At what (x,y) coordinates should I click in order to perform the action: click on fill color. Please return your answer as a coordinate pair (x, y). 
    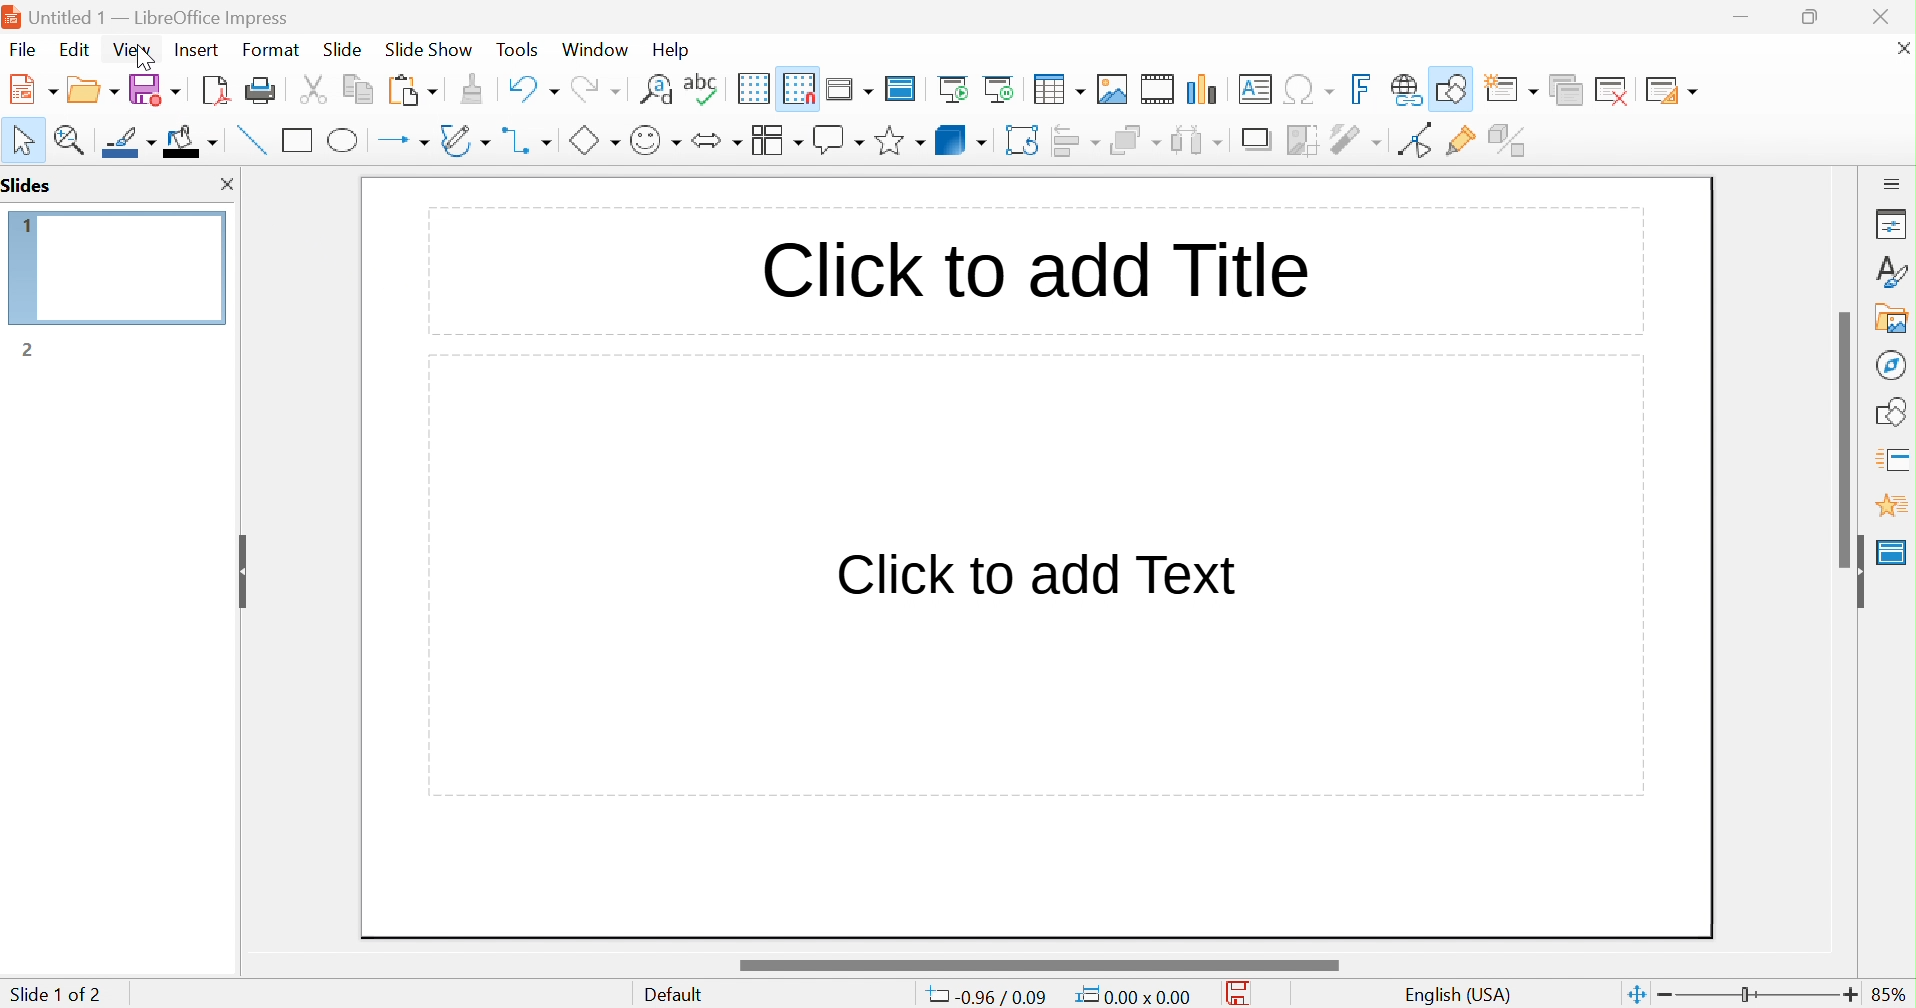
    Looking at the image, I should click on (191, 140).